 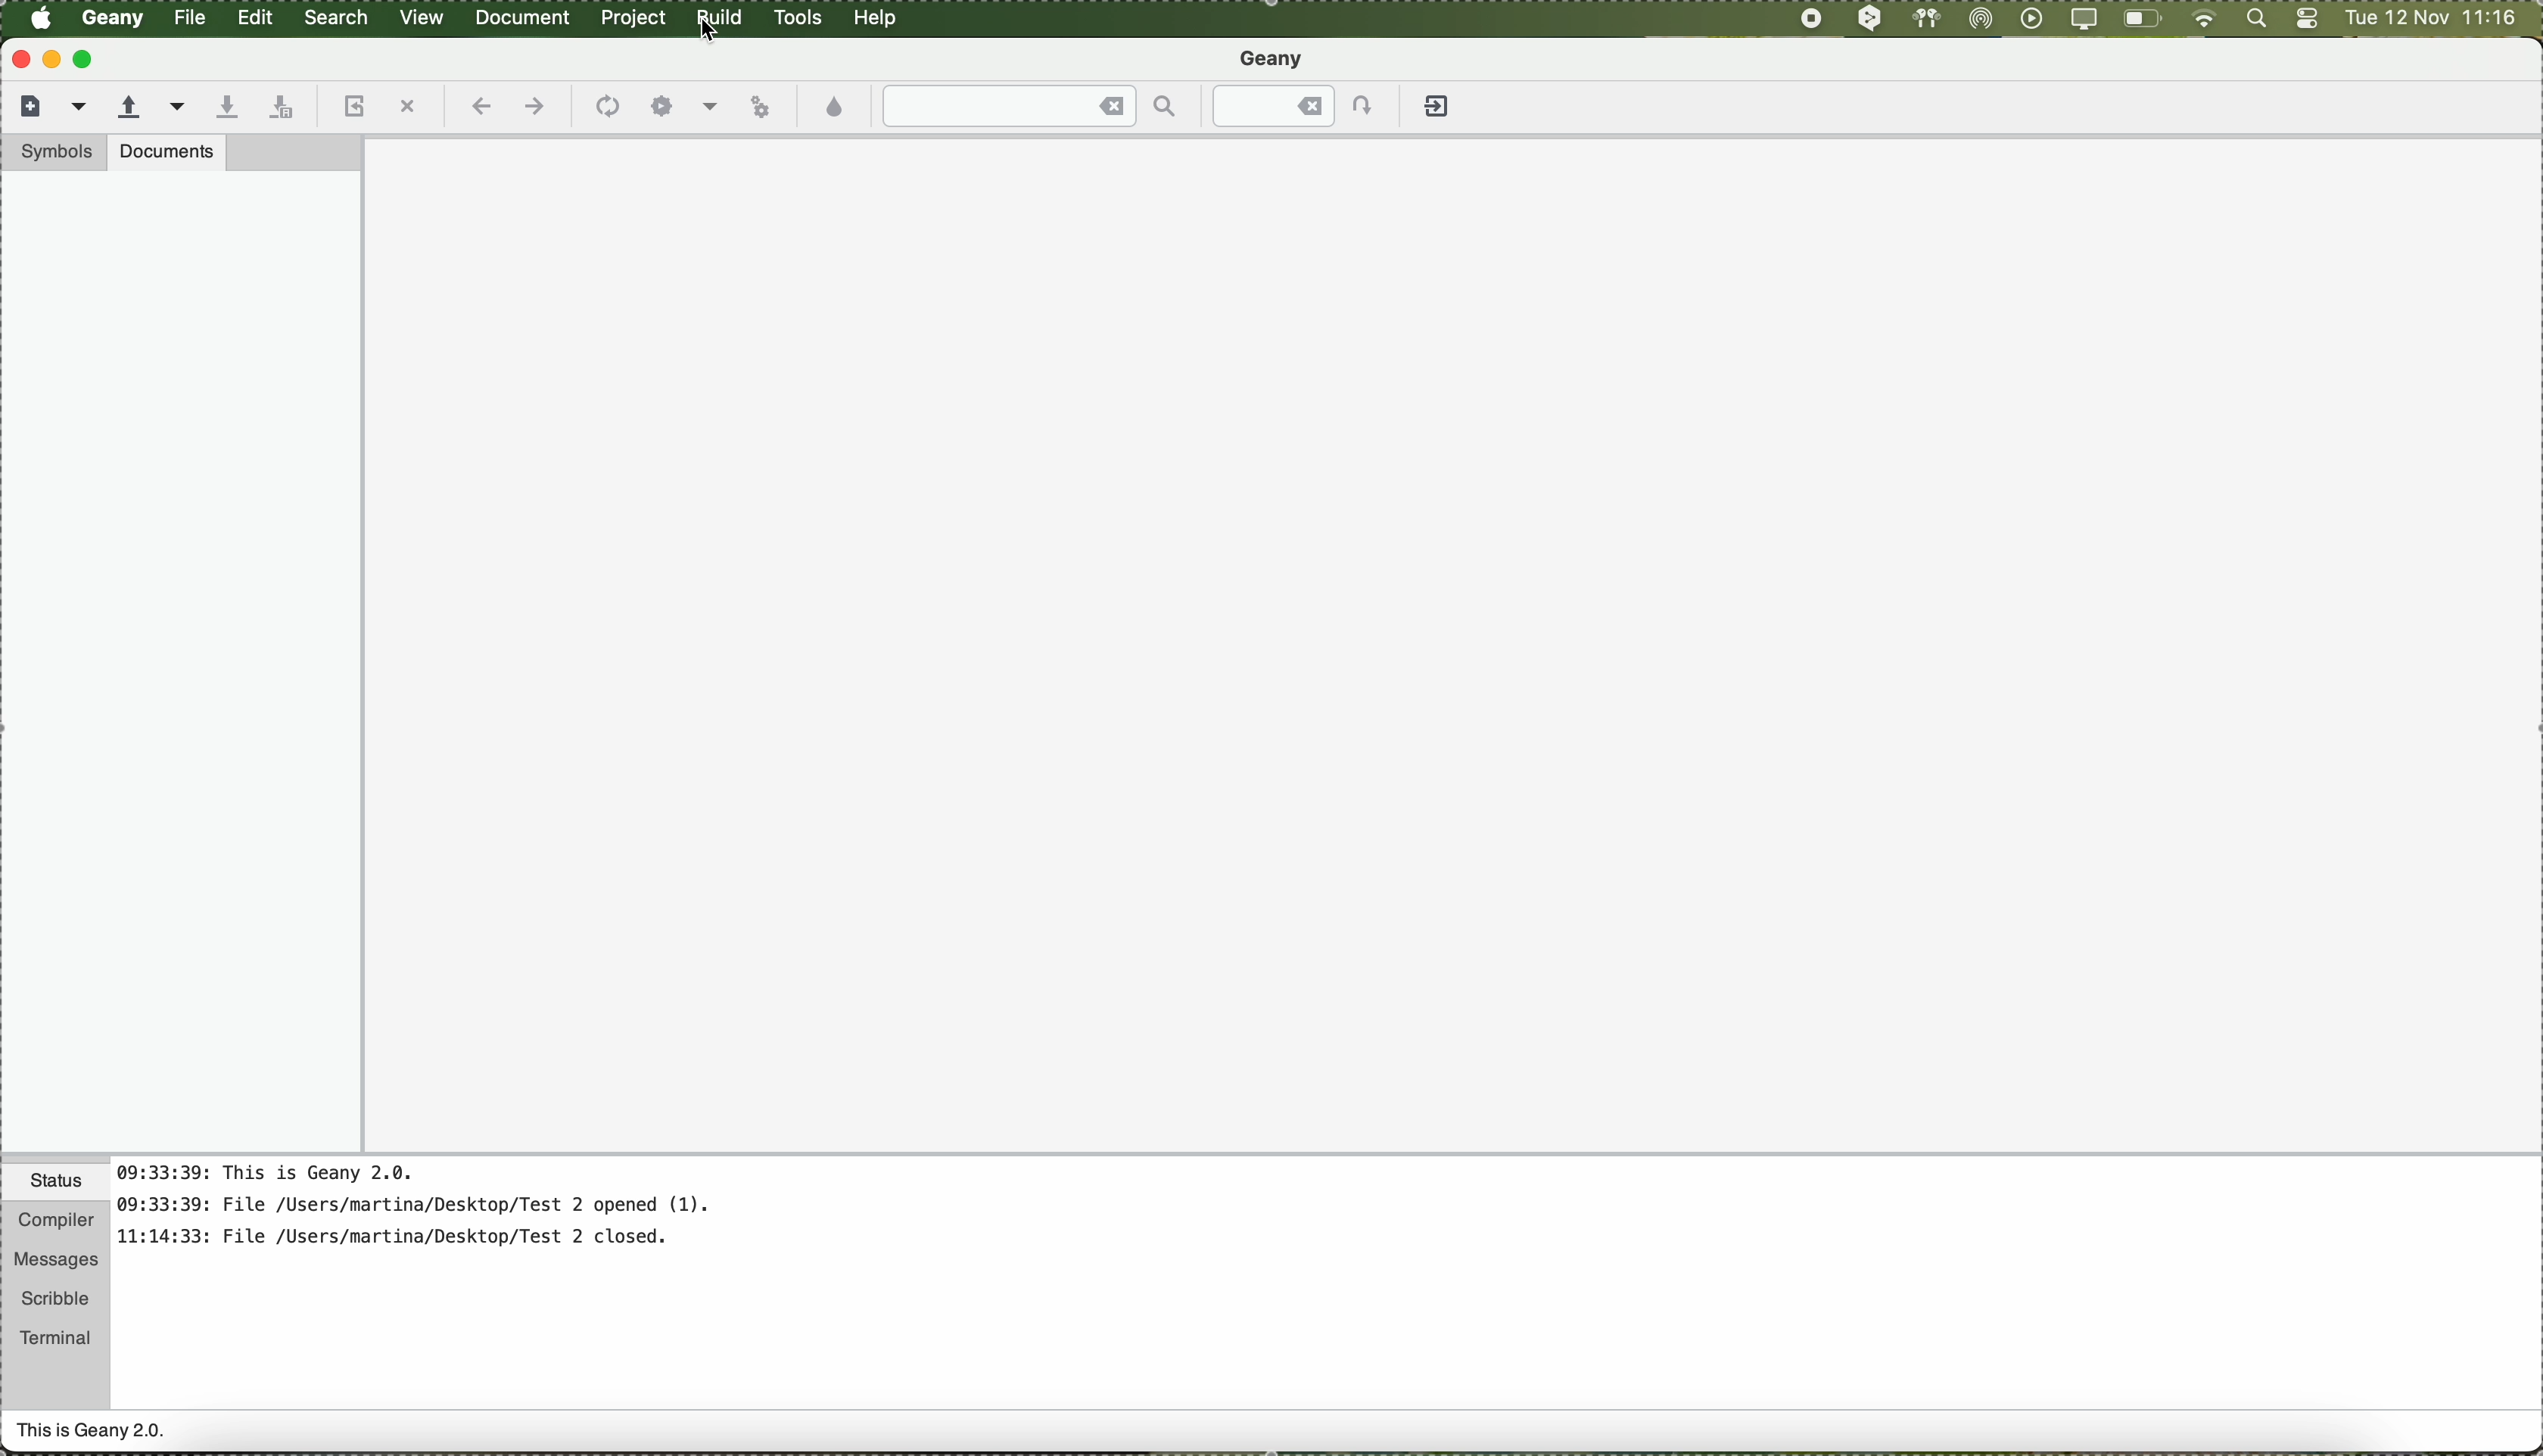 I want to click on workspace, so click(x=1454, y=645).